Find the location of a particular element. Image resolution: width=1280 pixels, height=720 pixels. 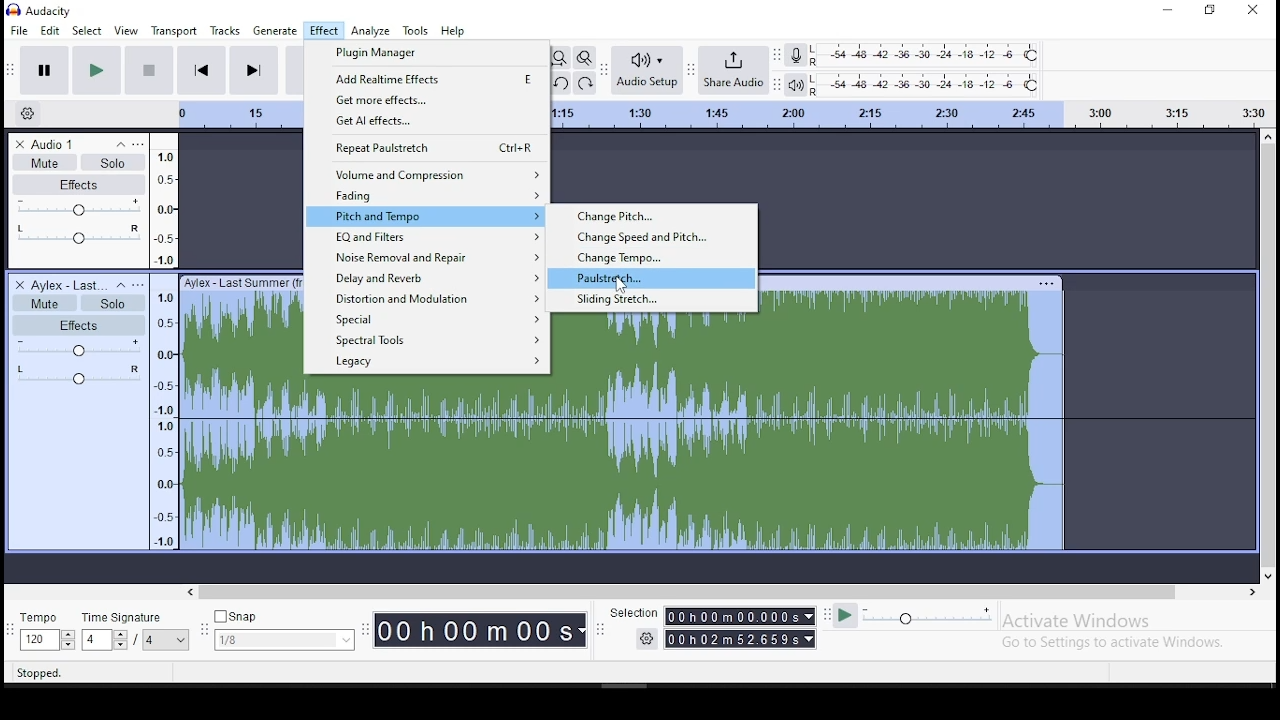

effects is located at coordinates (80, 325).